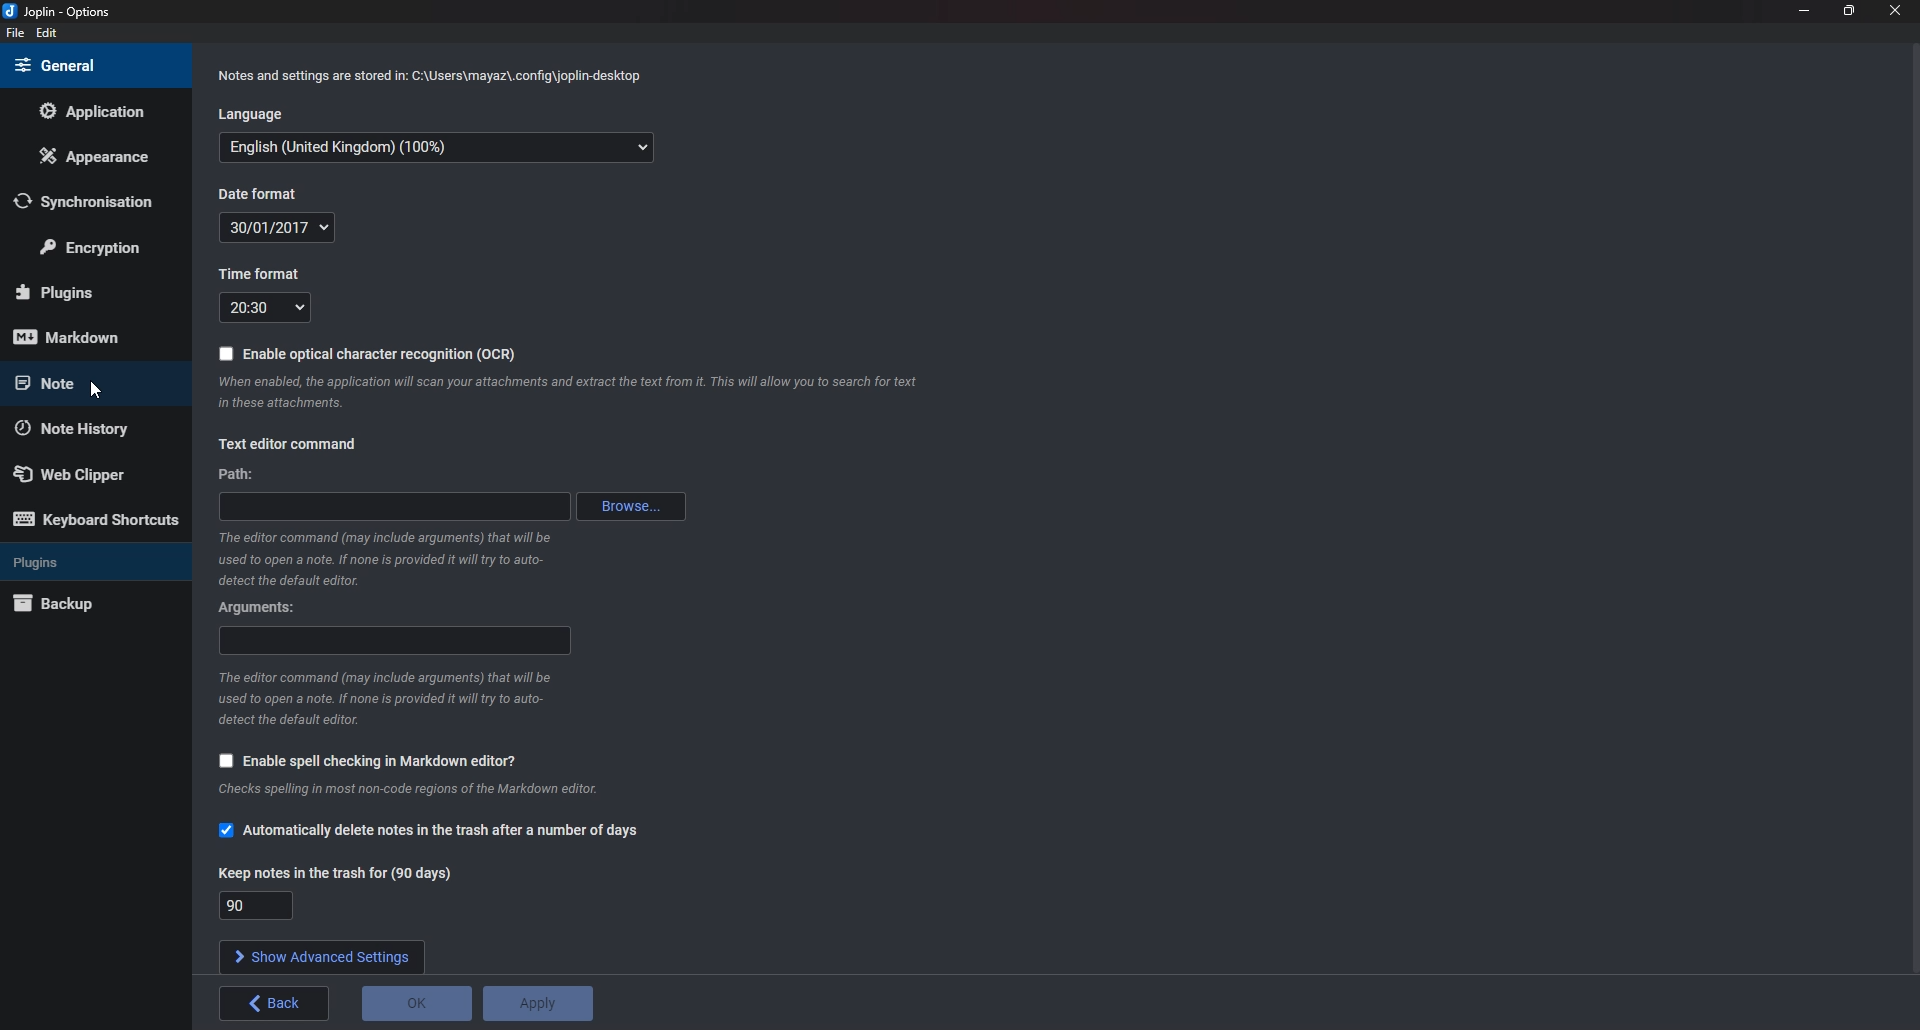 Image resolution: width=1920 pixels, height=1030 pixels. Describe the element at coordinates (1893, 10) in the screenshot. I see `close` at that location.